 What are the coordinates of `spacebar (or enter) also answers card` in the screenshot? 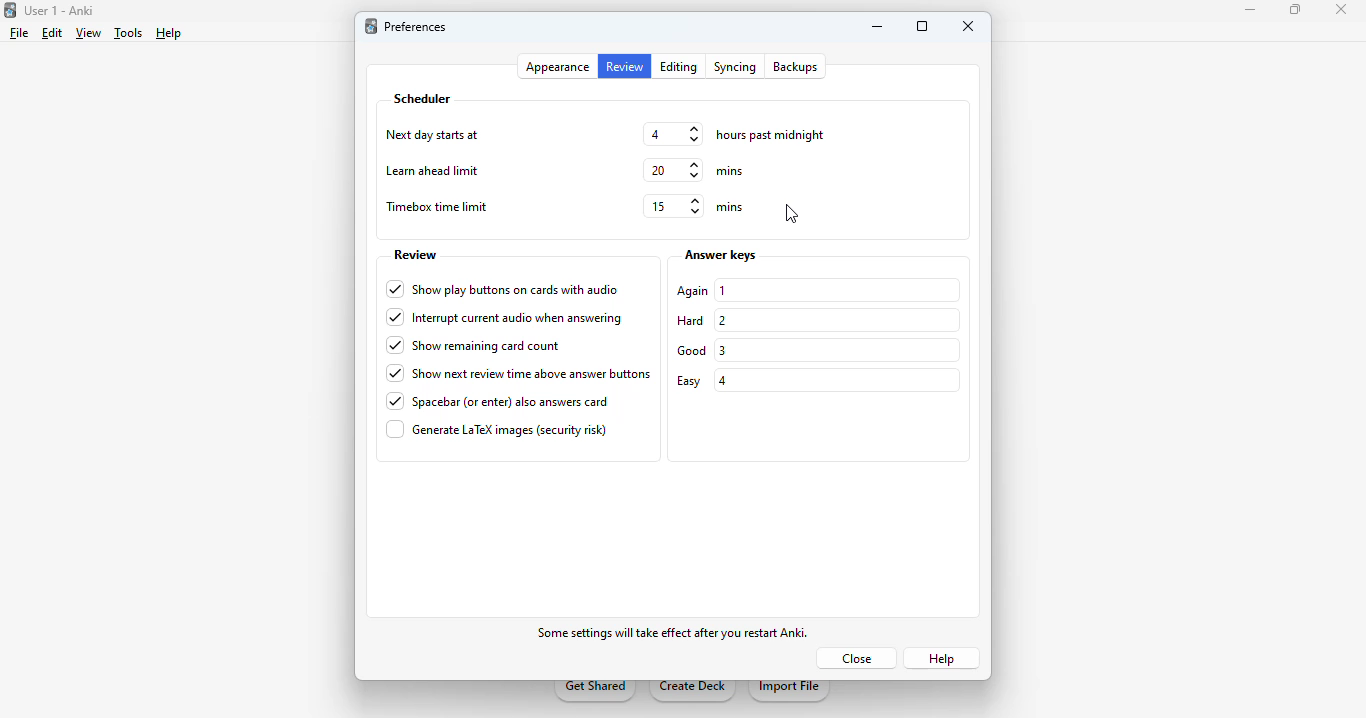 It's located at (498, 402).